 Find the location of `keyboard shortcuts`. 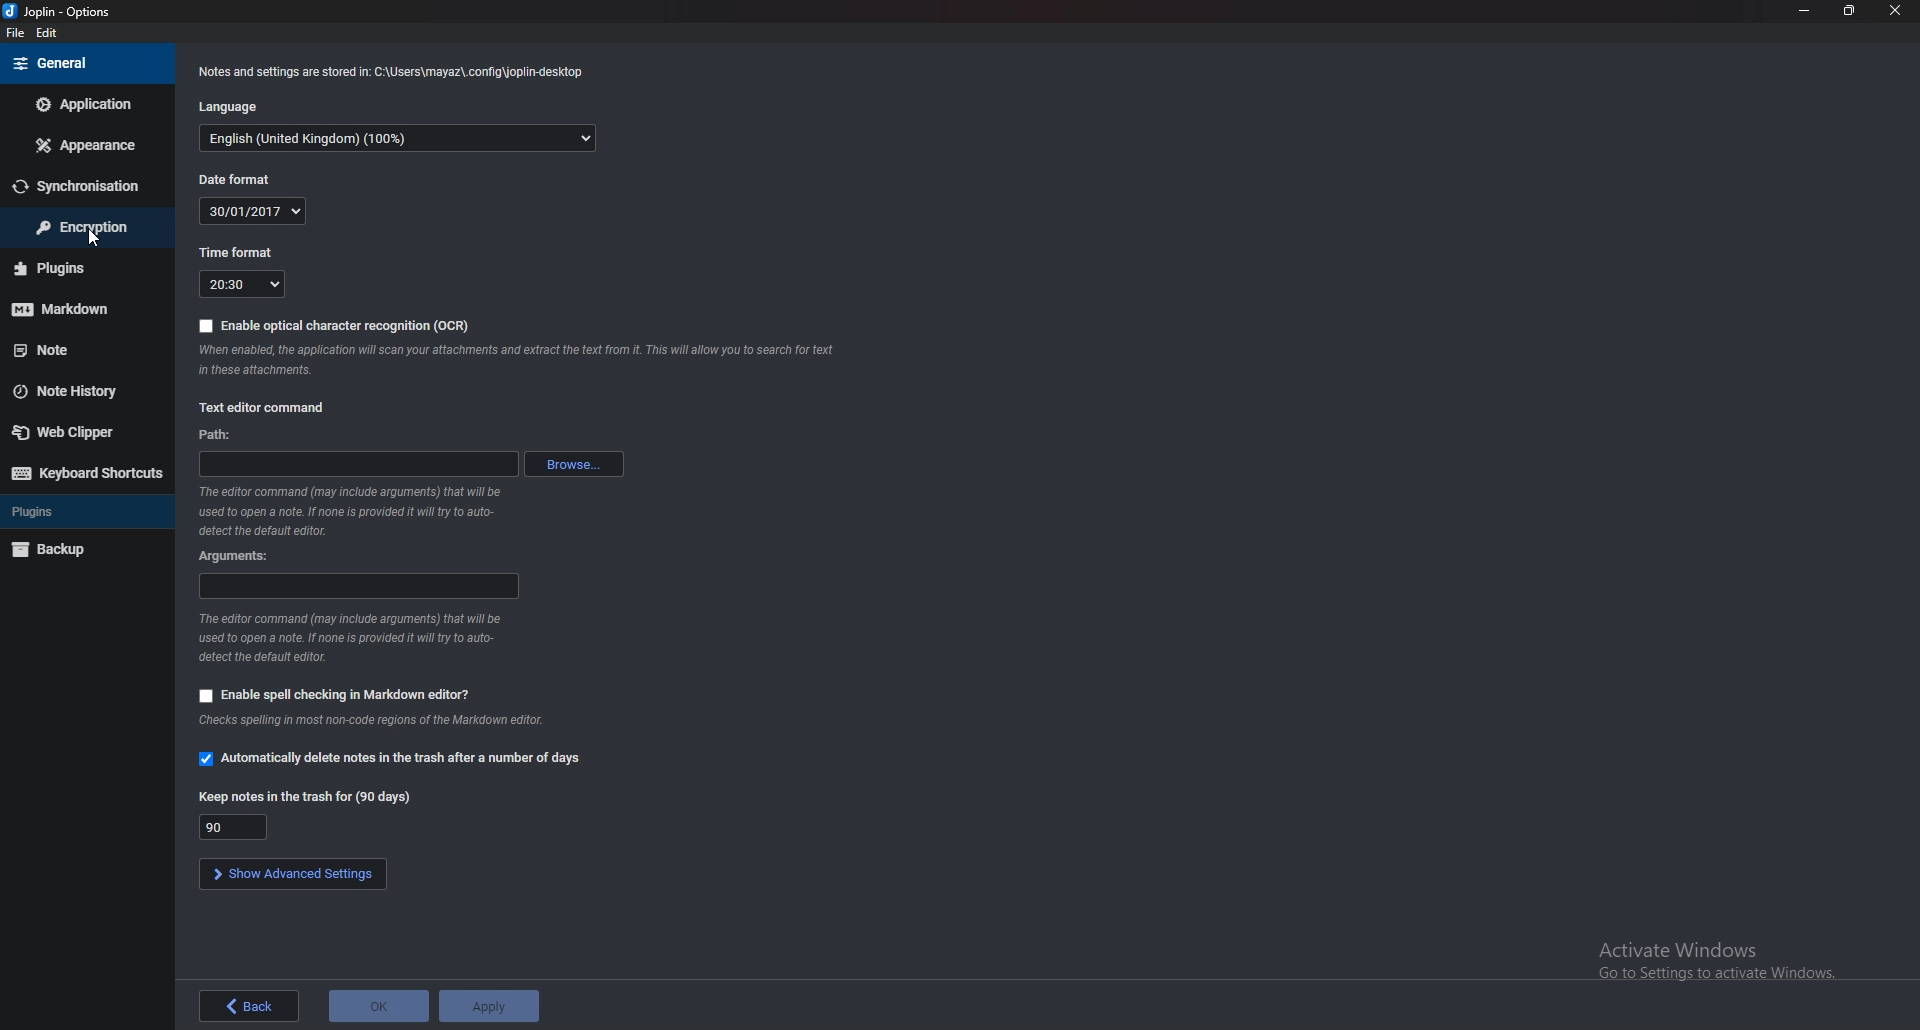

keyboard shortcuts is located at coordinates (88, 474).